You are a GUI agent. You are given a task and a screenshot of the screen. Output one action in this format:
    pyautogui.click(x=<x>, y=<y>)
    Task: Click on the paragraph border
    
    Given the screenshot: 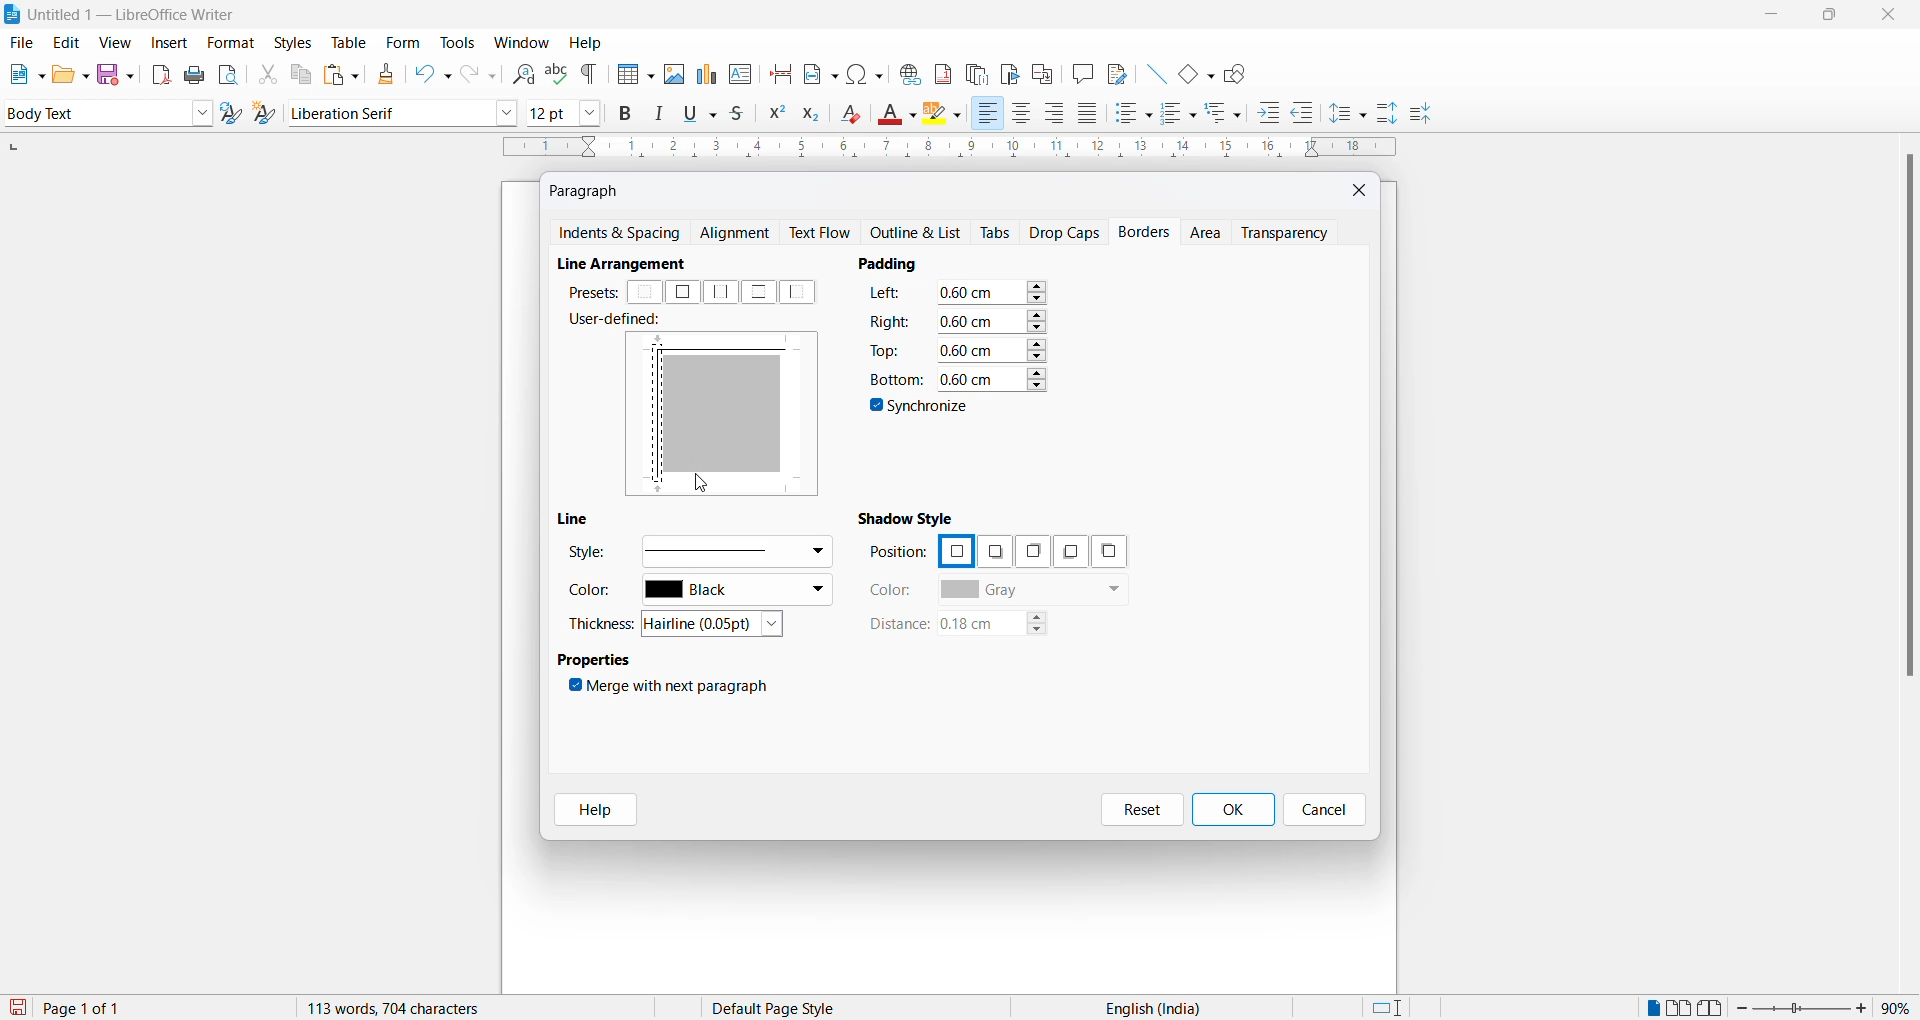 What is the action you would take?
    pyautogui.click(x=657, y=417)
    